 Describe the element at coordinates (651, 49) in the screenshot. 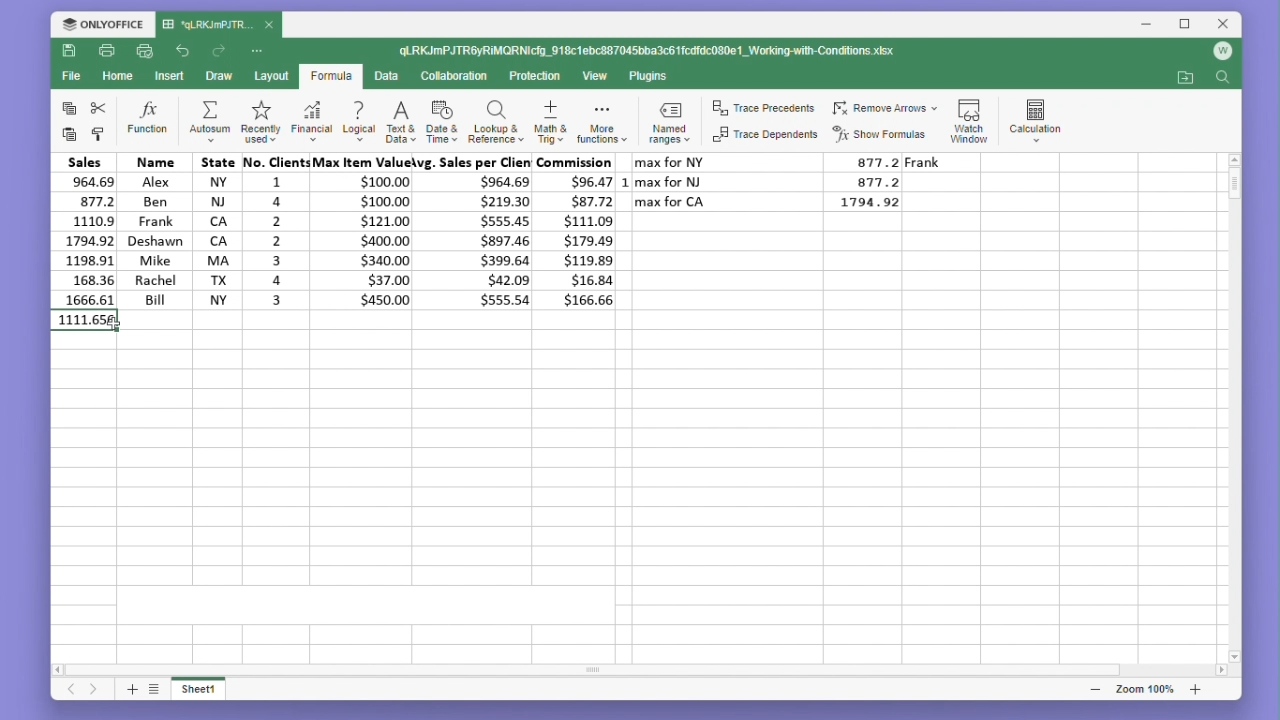

I see `qLRKJmPJTR6yRIMQRNIcfg_918c1ebc887045bba3c61fcdfdc080c1_Working-with-Conditions.xlsx` at that location.